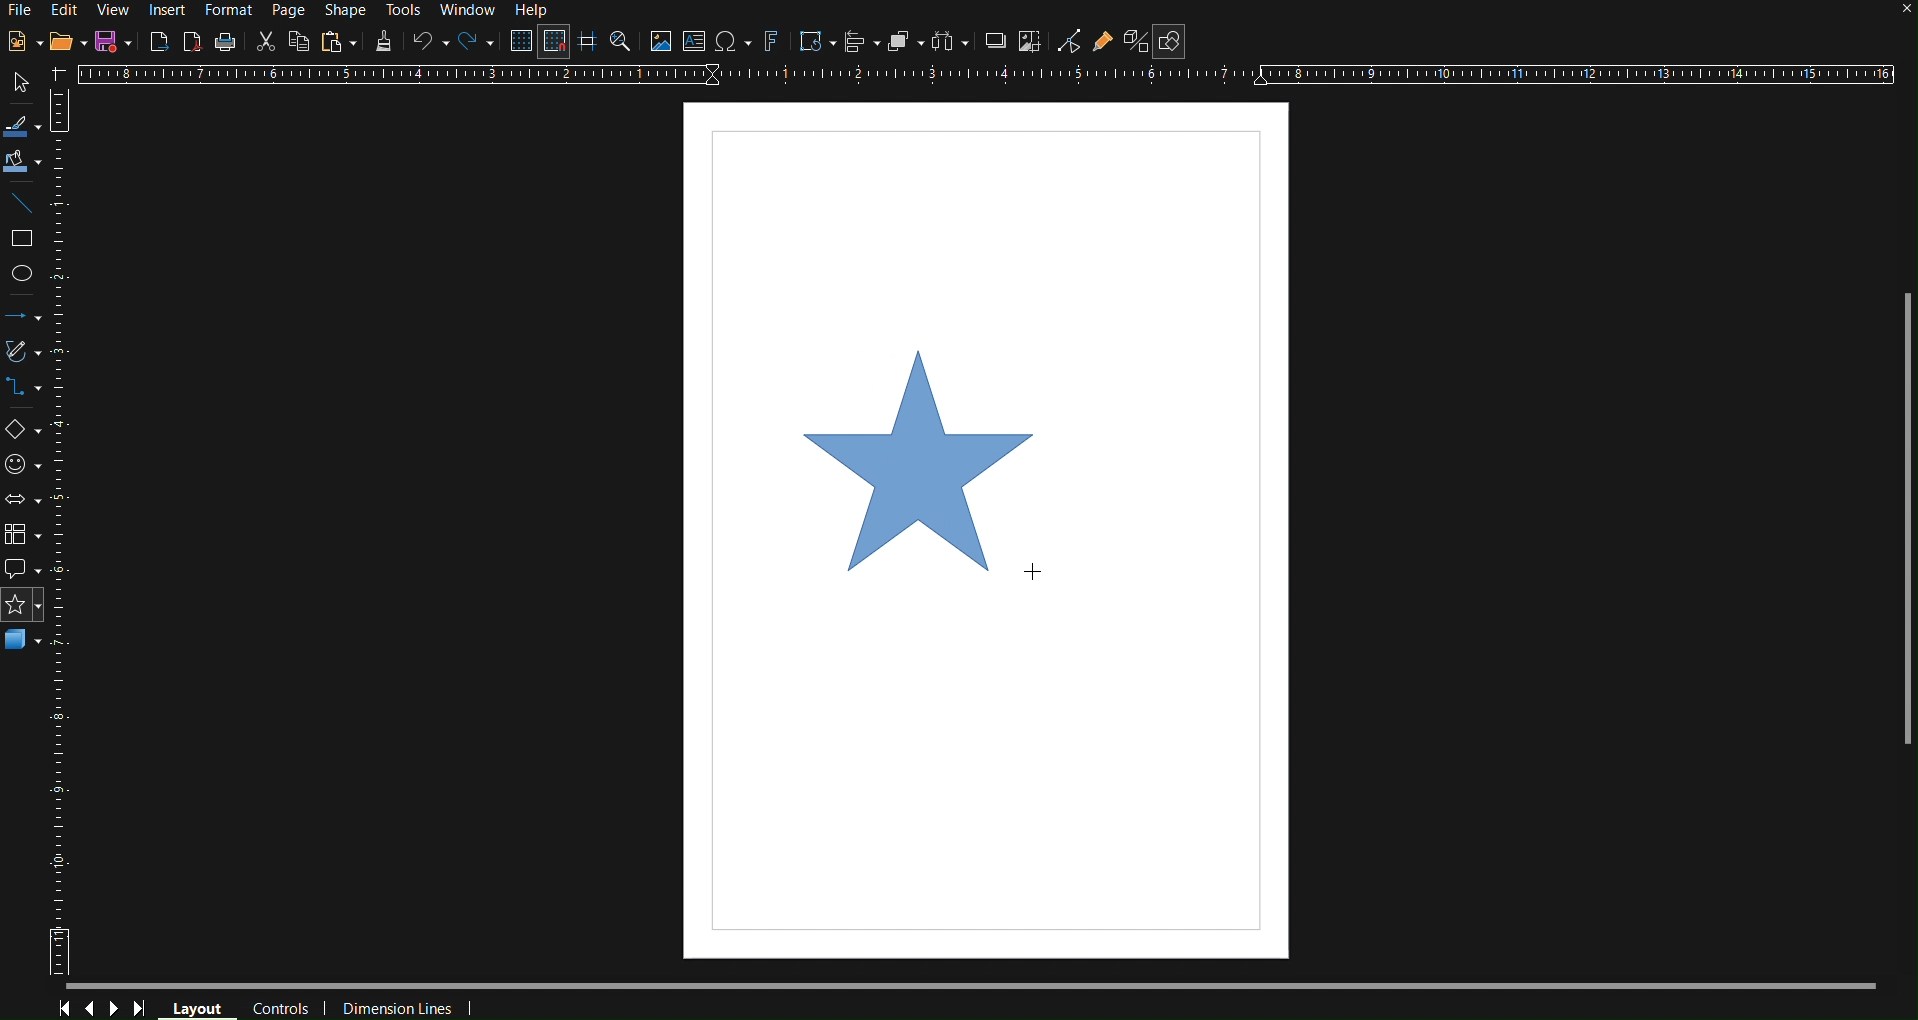 The height and width of the screenshot is (1020, 1918). What do you see at coordinates (297, 42) in the screenshot?
I see `Copy` at bounding box center [297, 42].